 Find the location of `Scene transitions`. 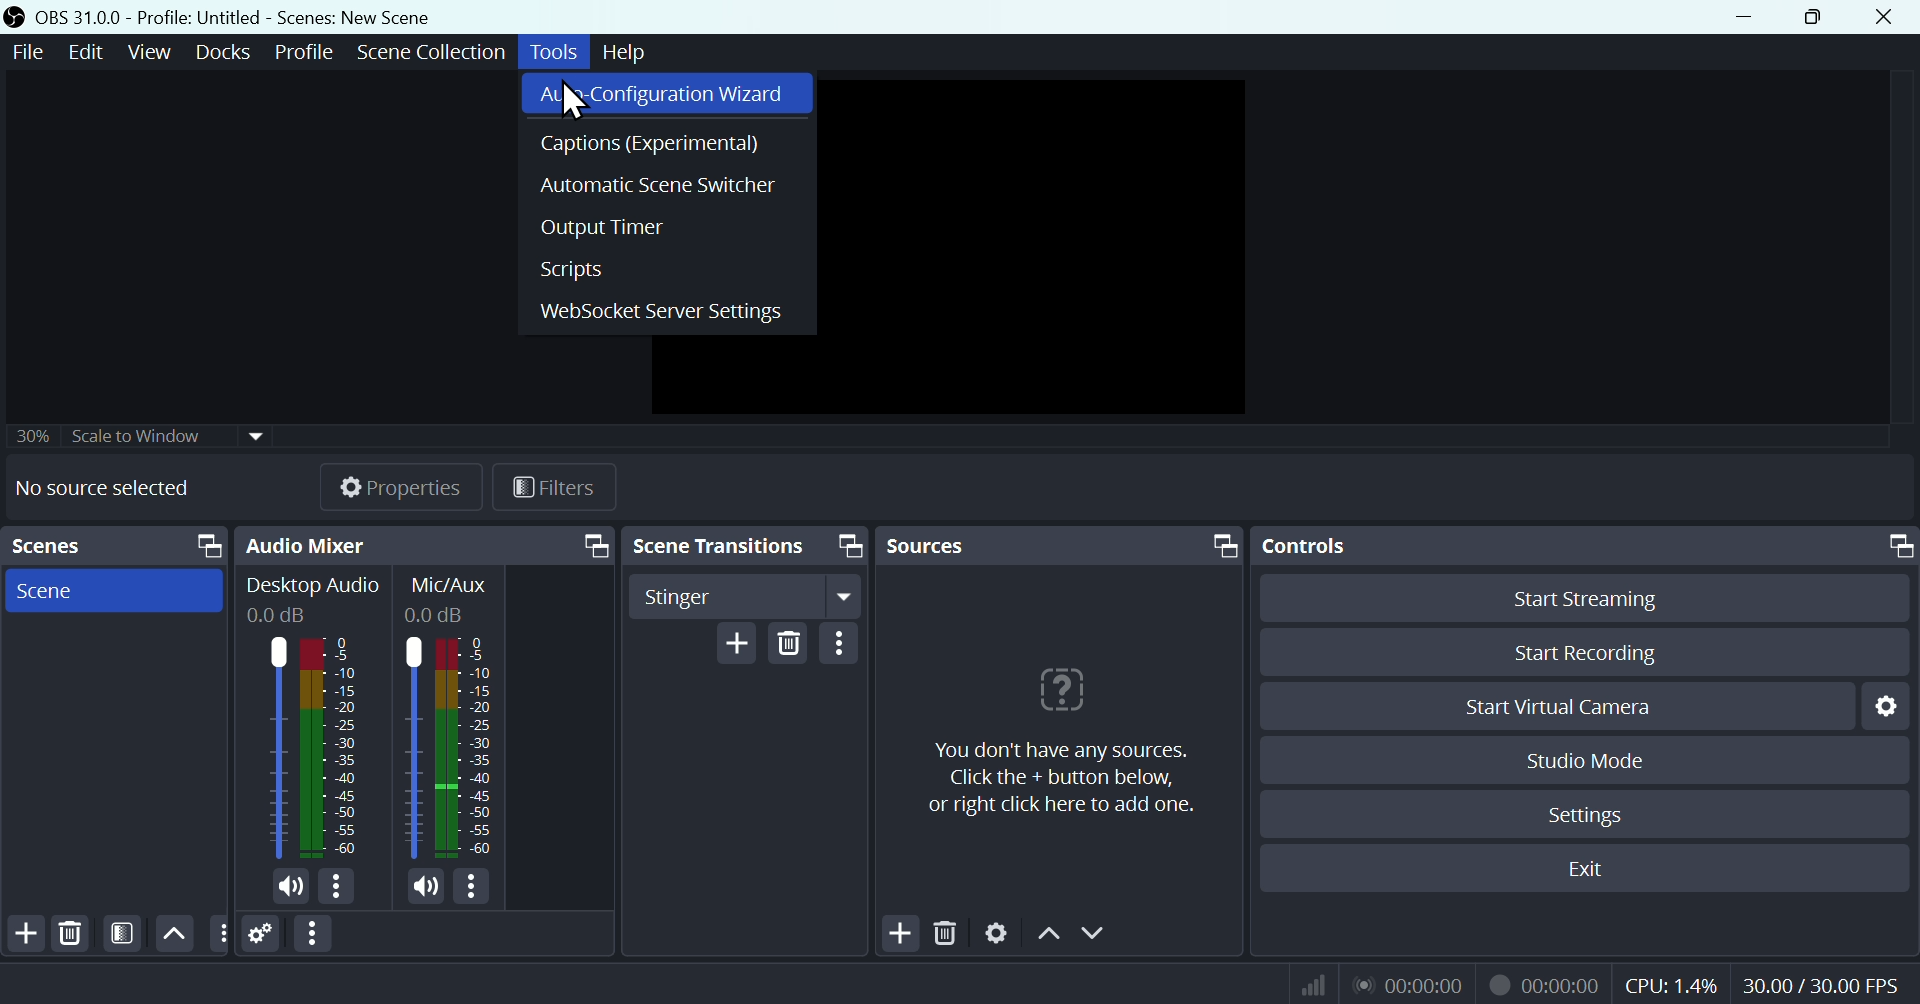

Scene transitions is located at coordinates (719, 544).